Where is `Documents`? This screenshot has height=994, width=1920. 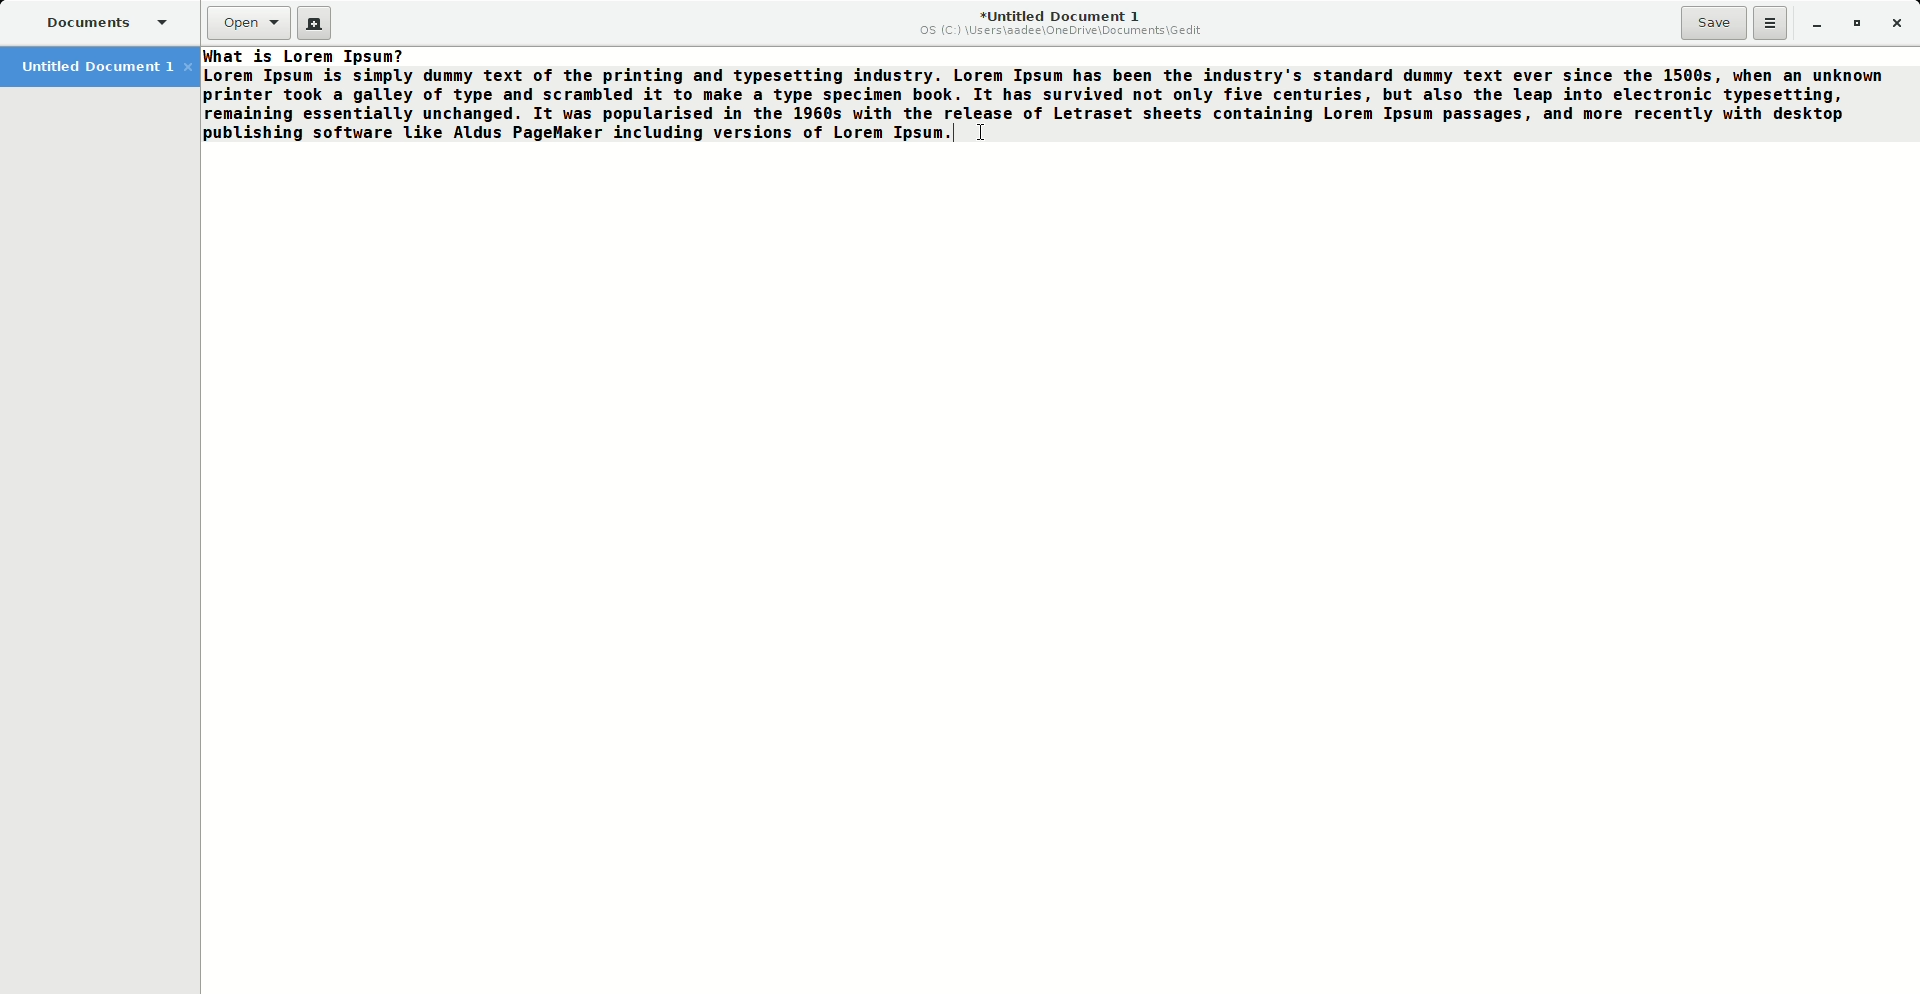 Documents is located at coordinates (104, 22).